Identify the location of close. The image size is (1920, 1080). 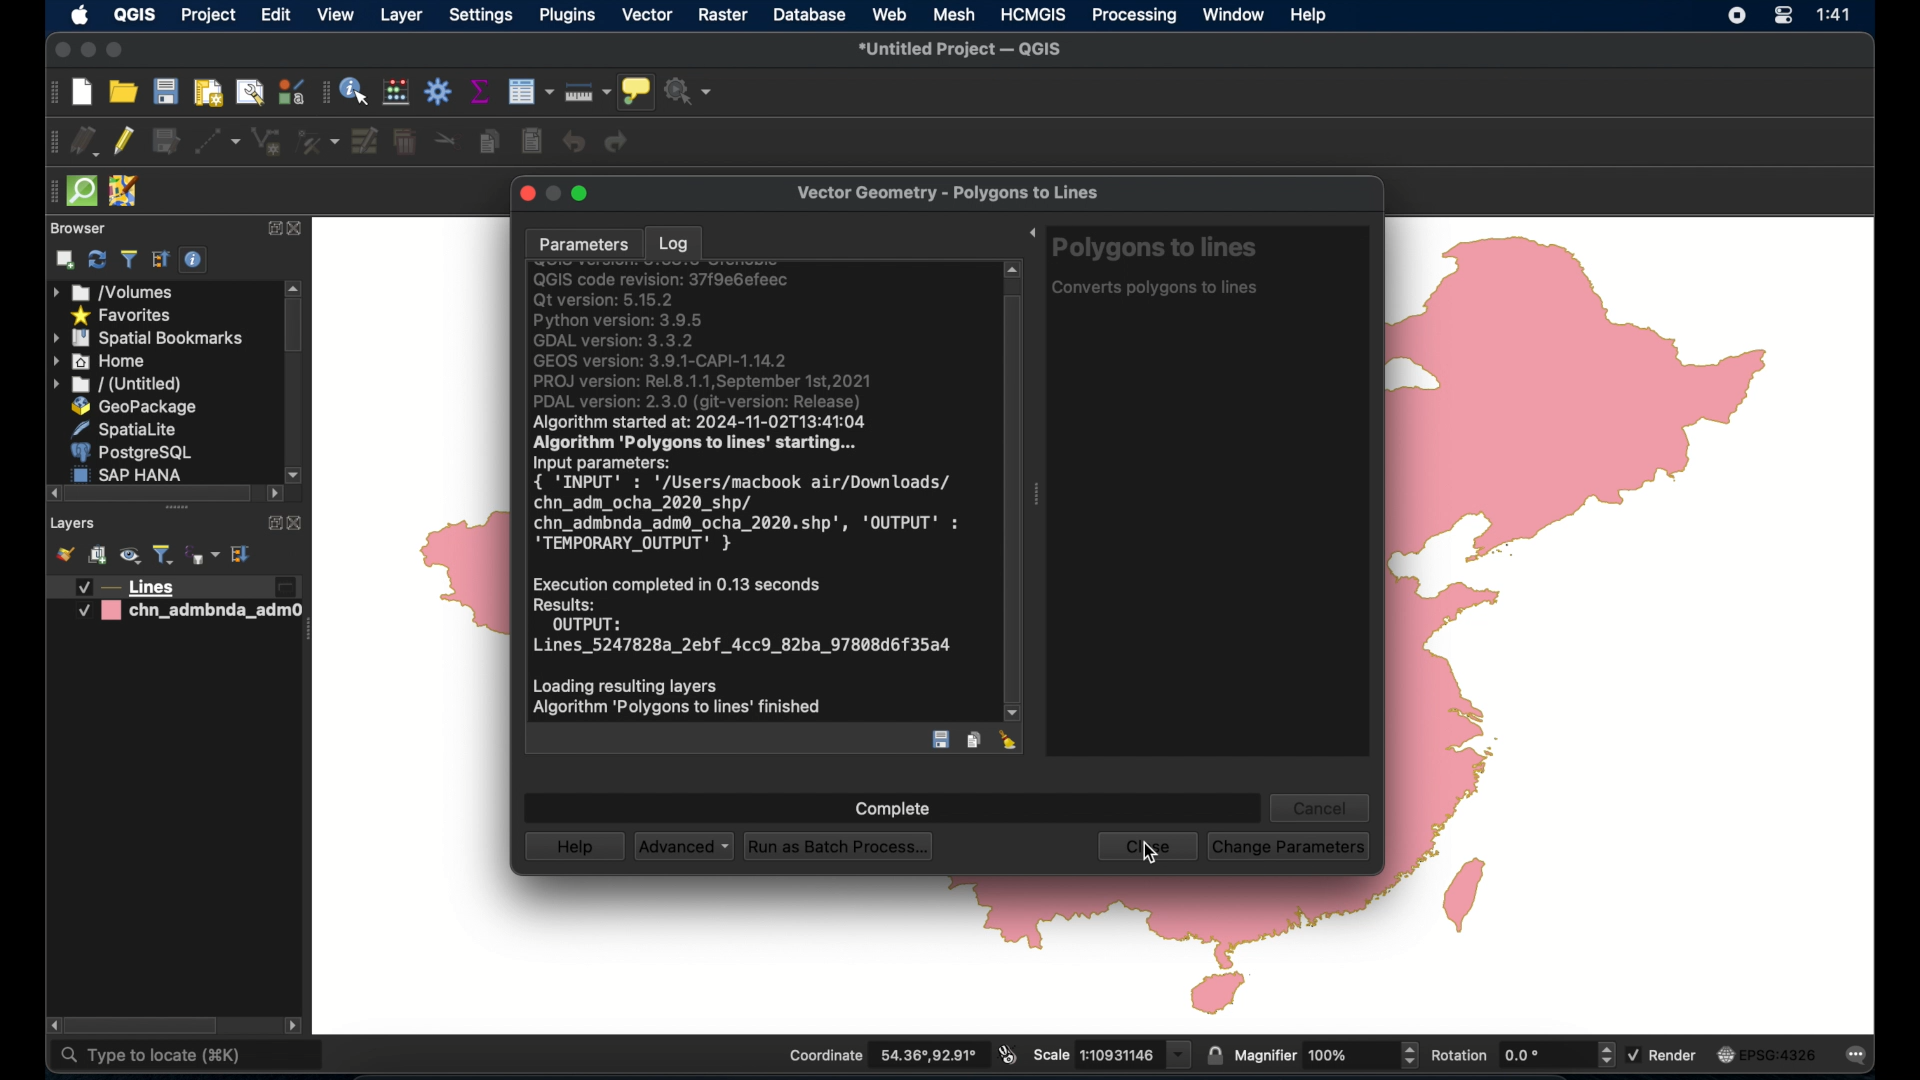
(297, 524).